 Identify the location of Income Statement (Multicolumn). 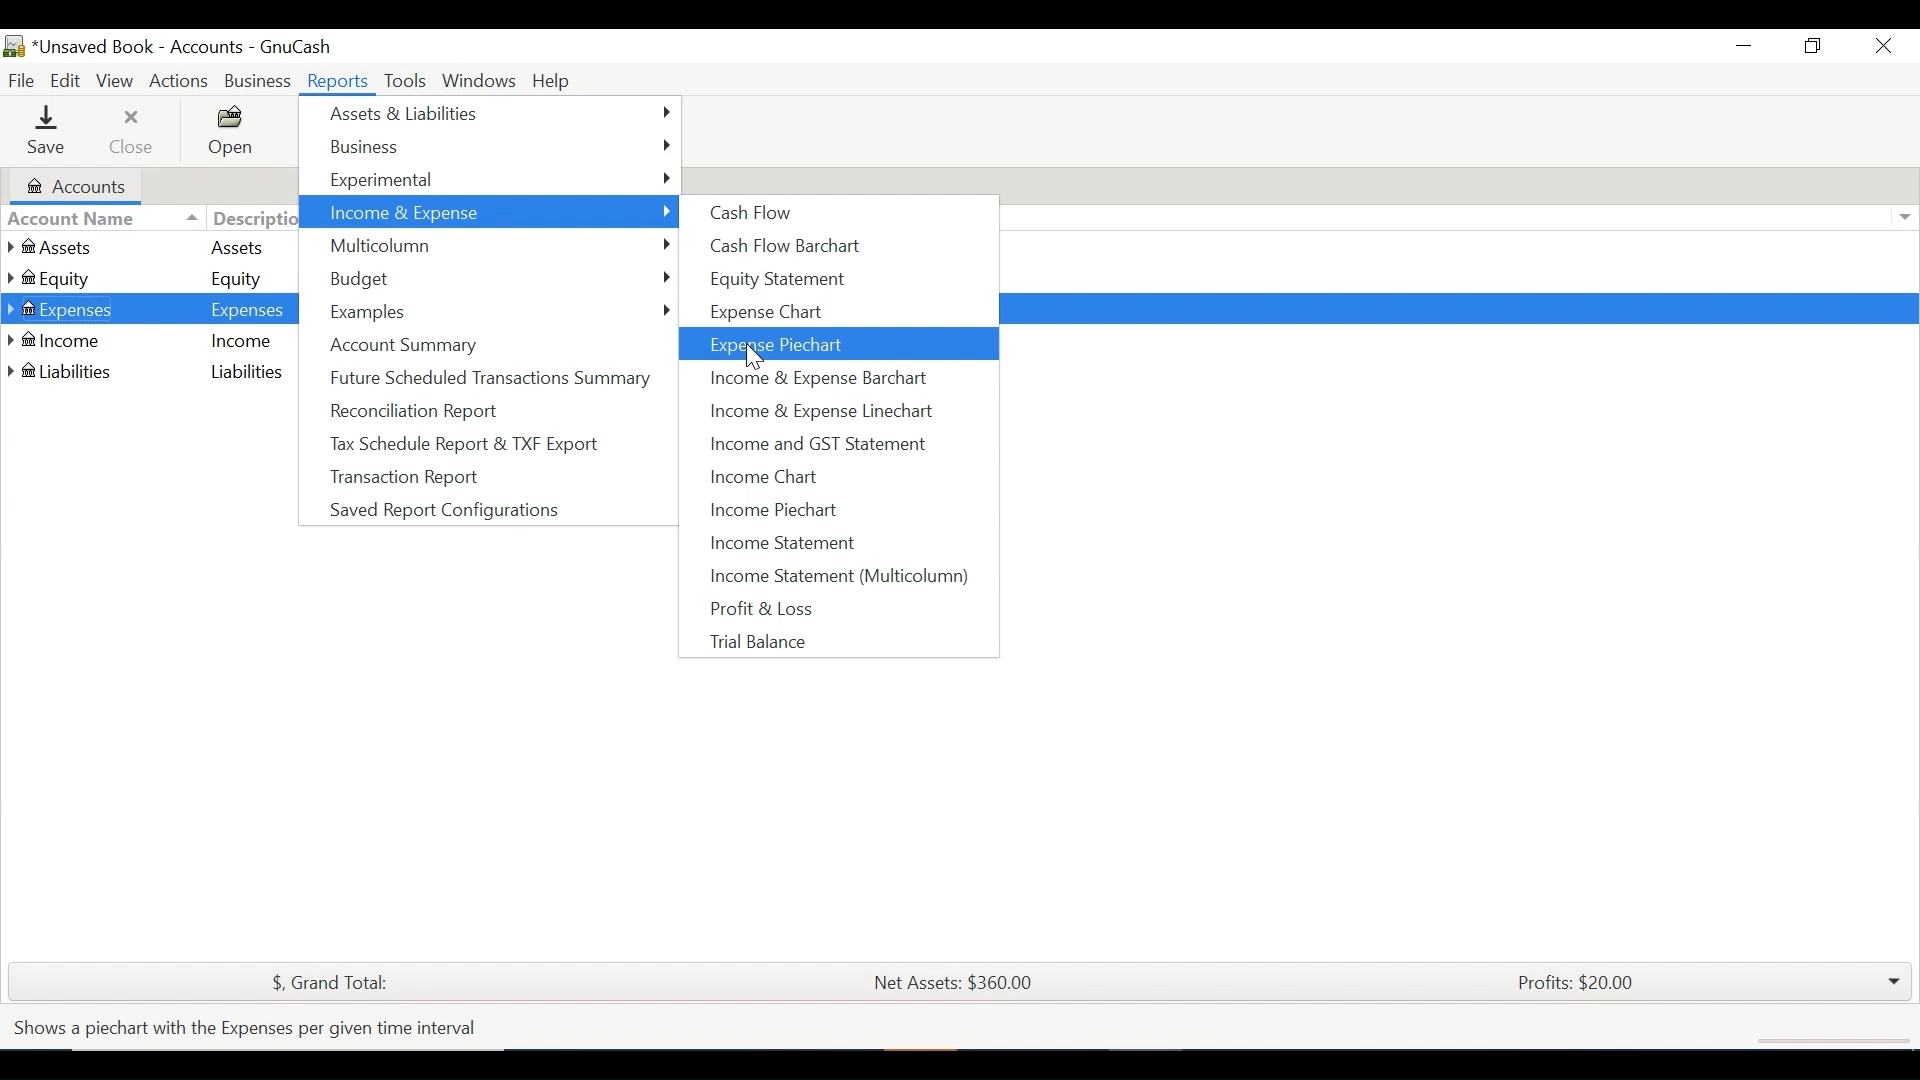
(837, 576).